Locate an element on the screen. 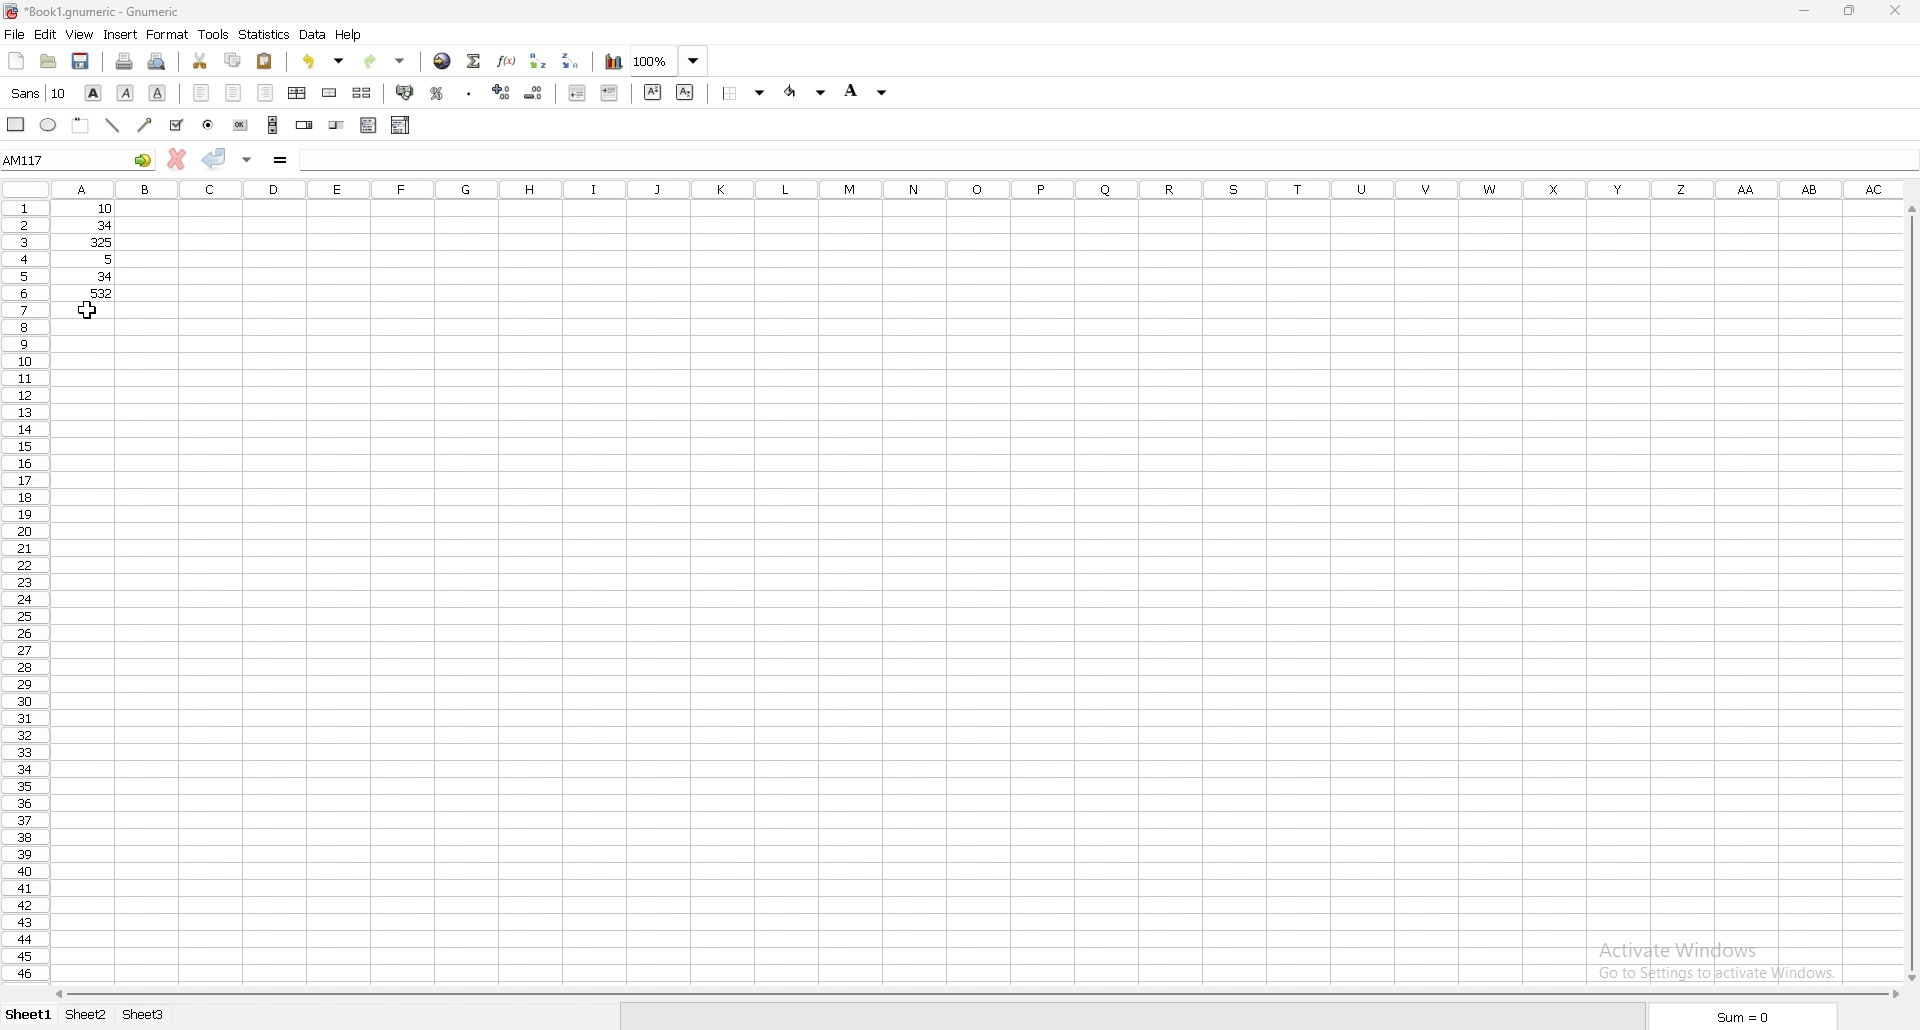  thousands separator is located at coordinates (468, 94).